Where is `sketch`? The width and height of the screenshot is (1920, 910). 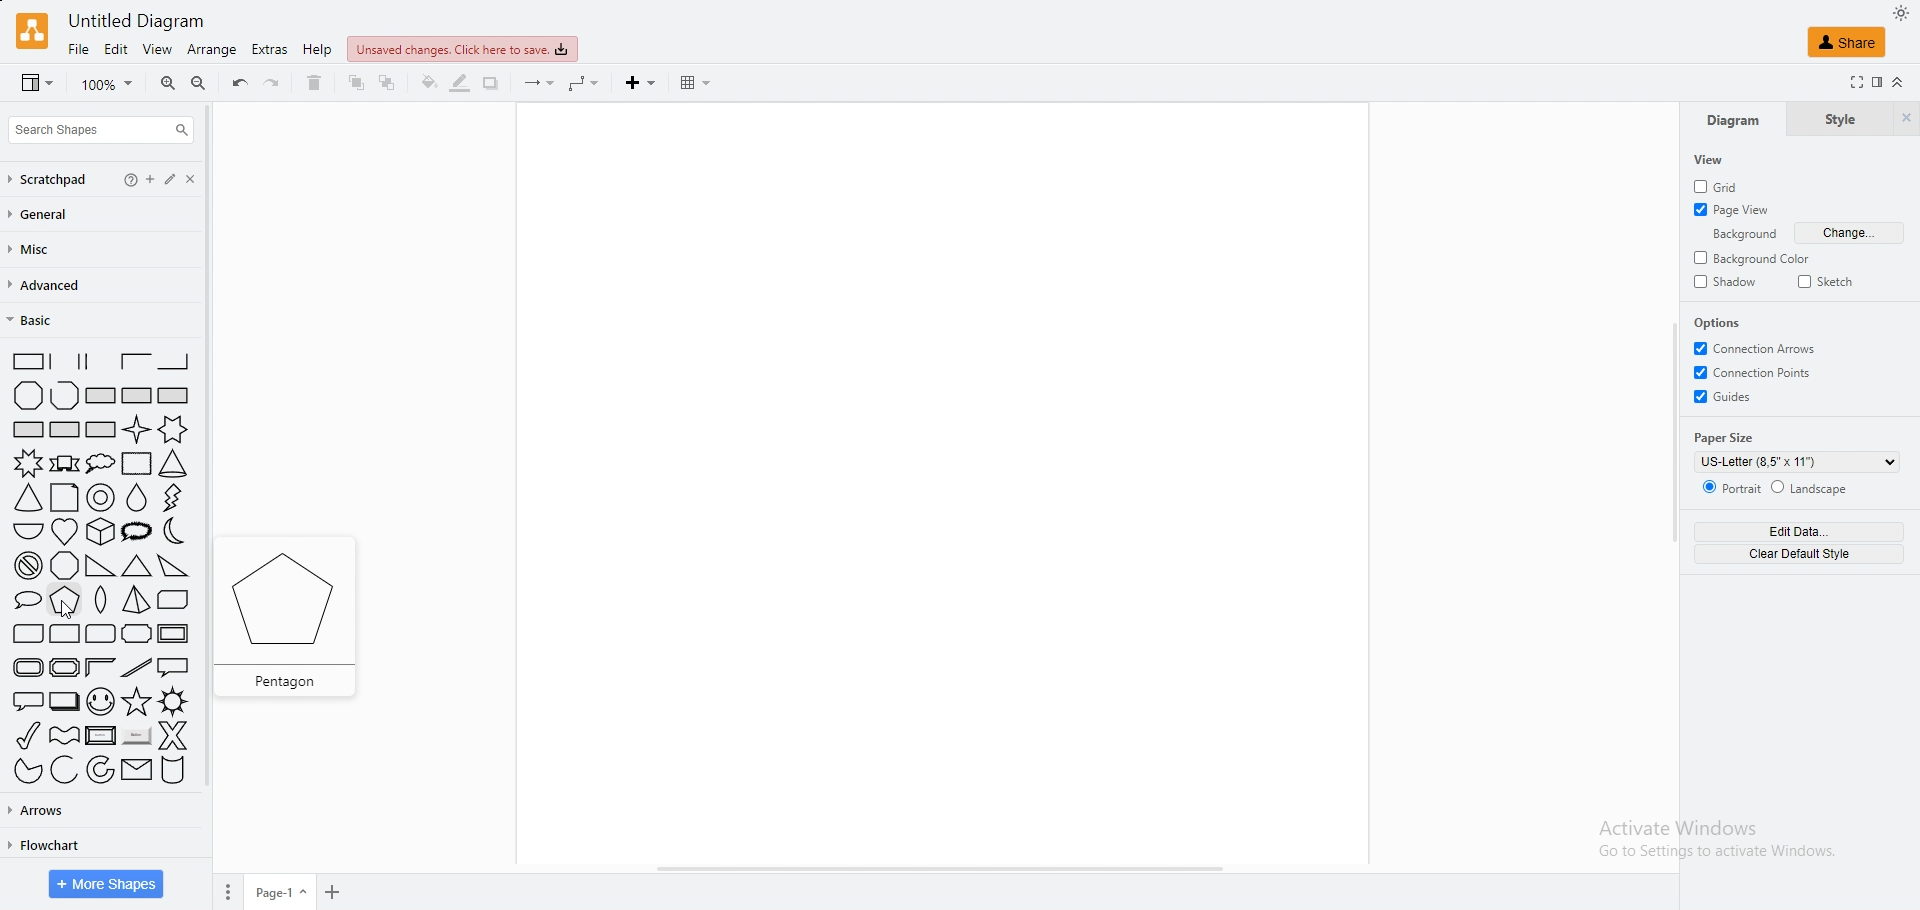
sketch is located at coordinates (1828, 281).